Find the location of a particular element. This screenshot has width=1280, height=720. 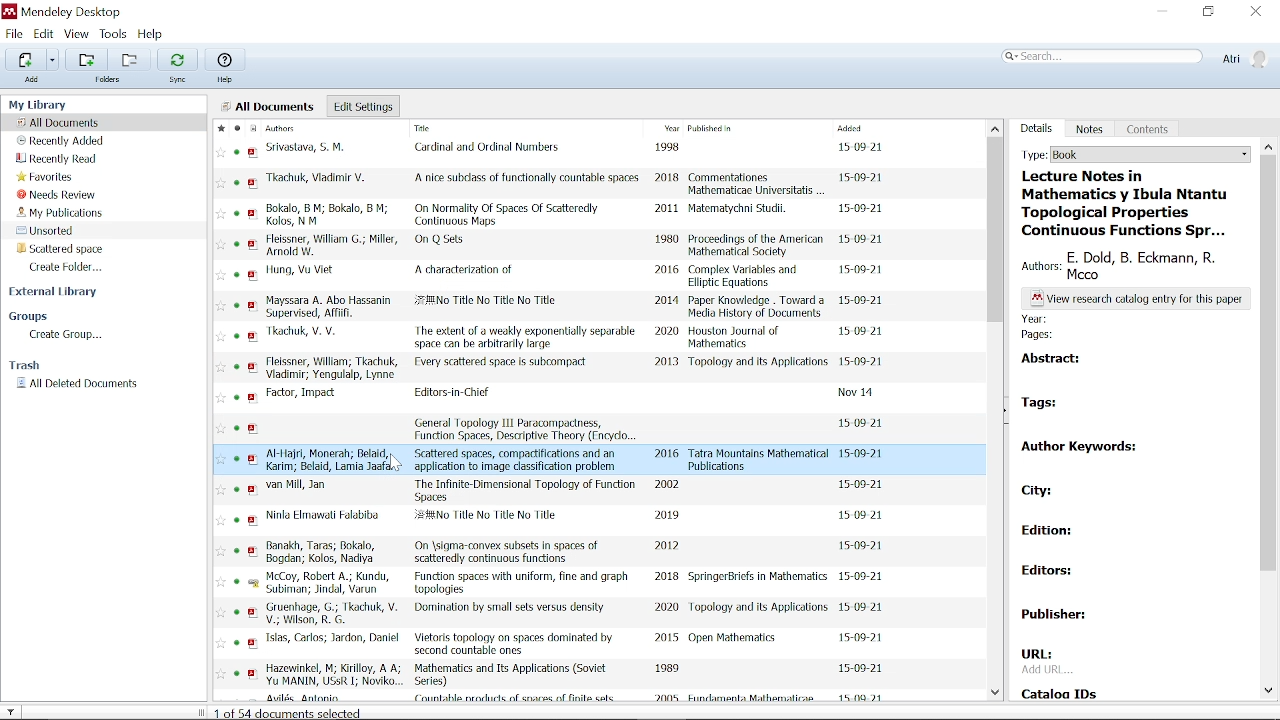

change sidebar width is located at coordinates (200, 712).